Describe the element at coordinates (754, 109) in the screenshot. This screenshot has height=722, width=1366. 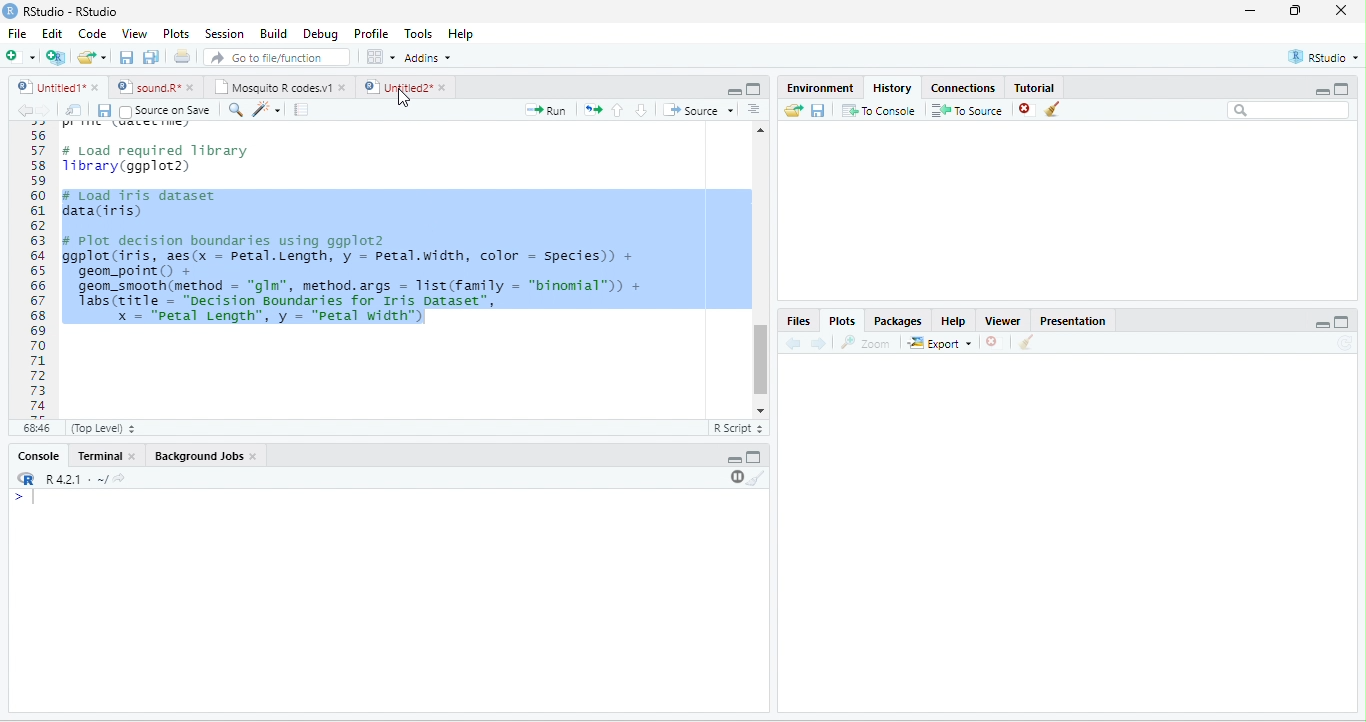
I see `options` at that location.